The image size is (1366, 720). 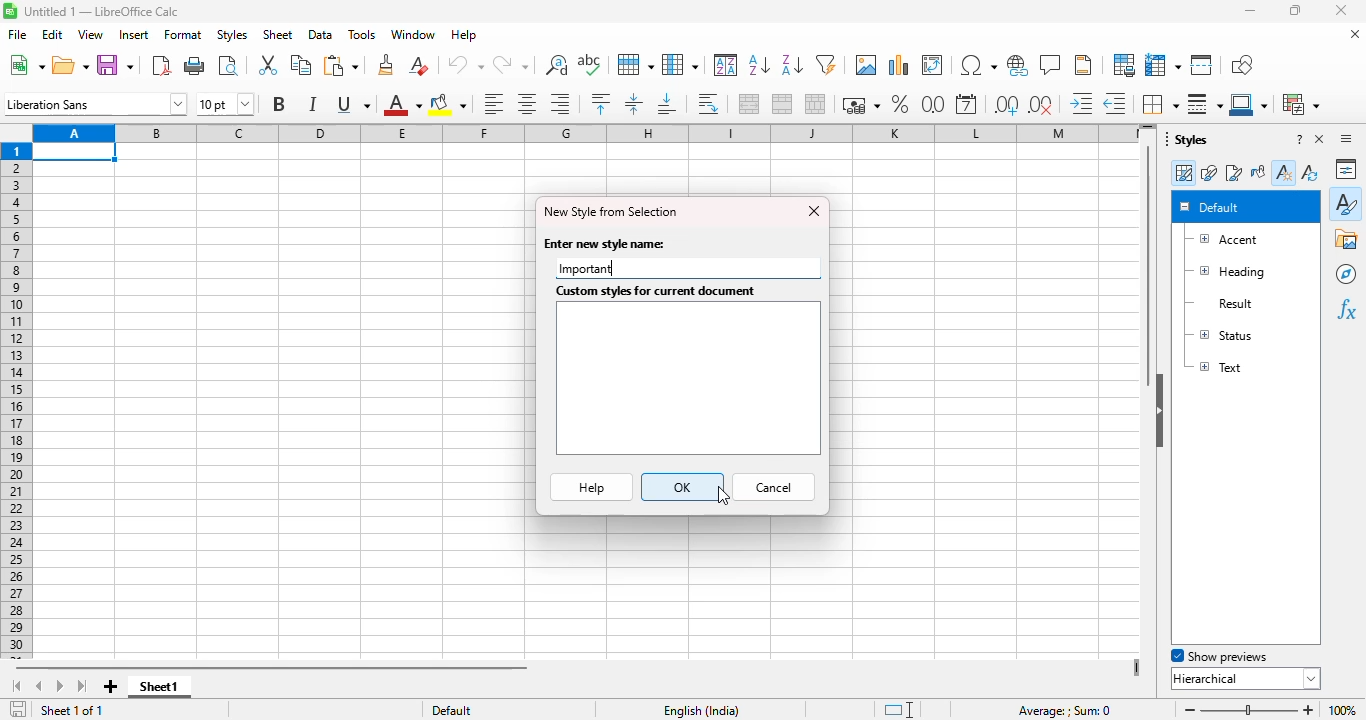 I want to click on align left, so click(x=494, y=103).